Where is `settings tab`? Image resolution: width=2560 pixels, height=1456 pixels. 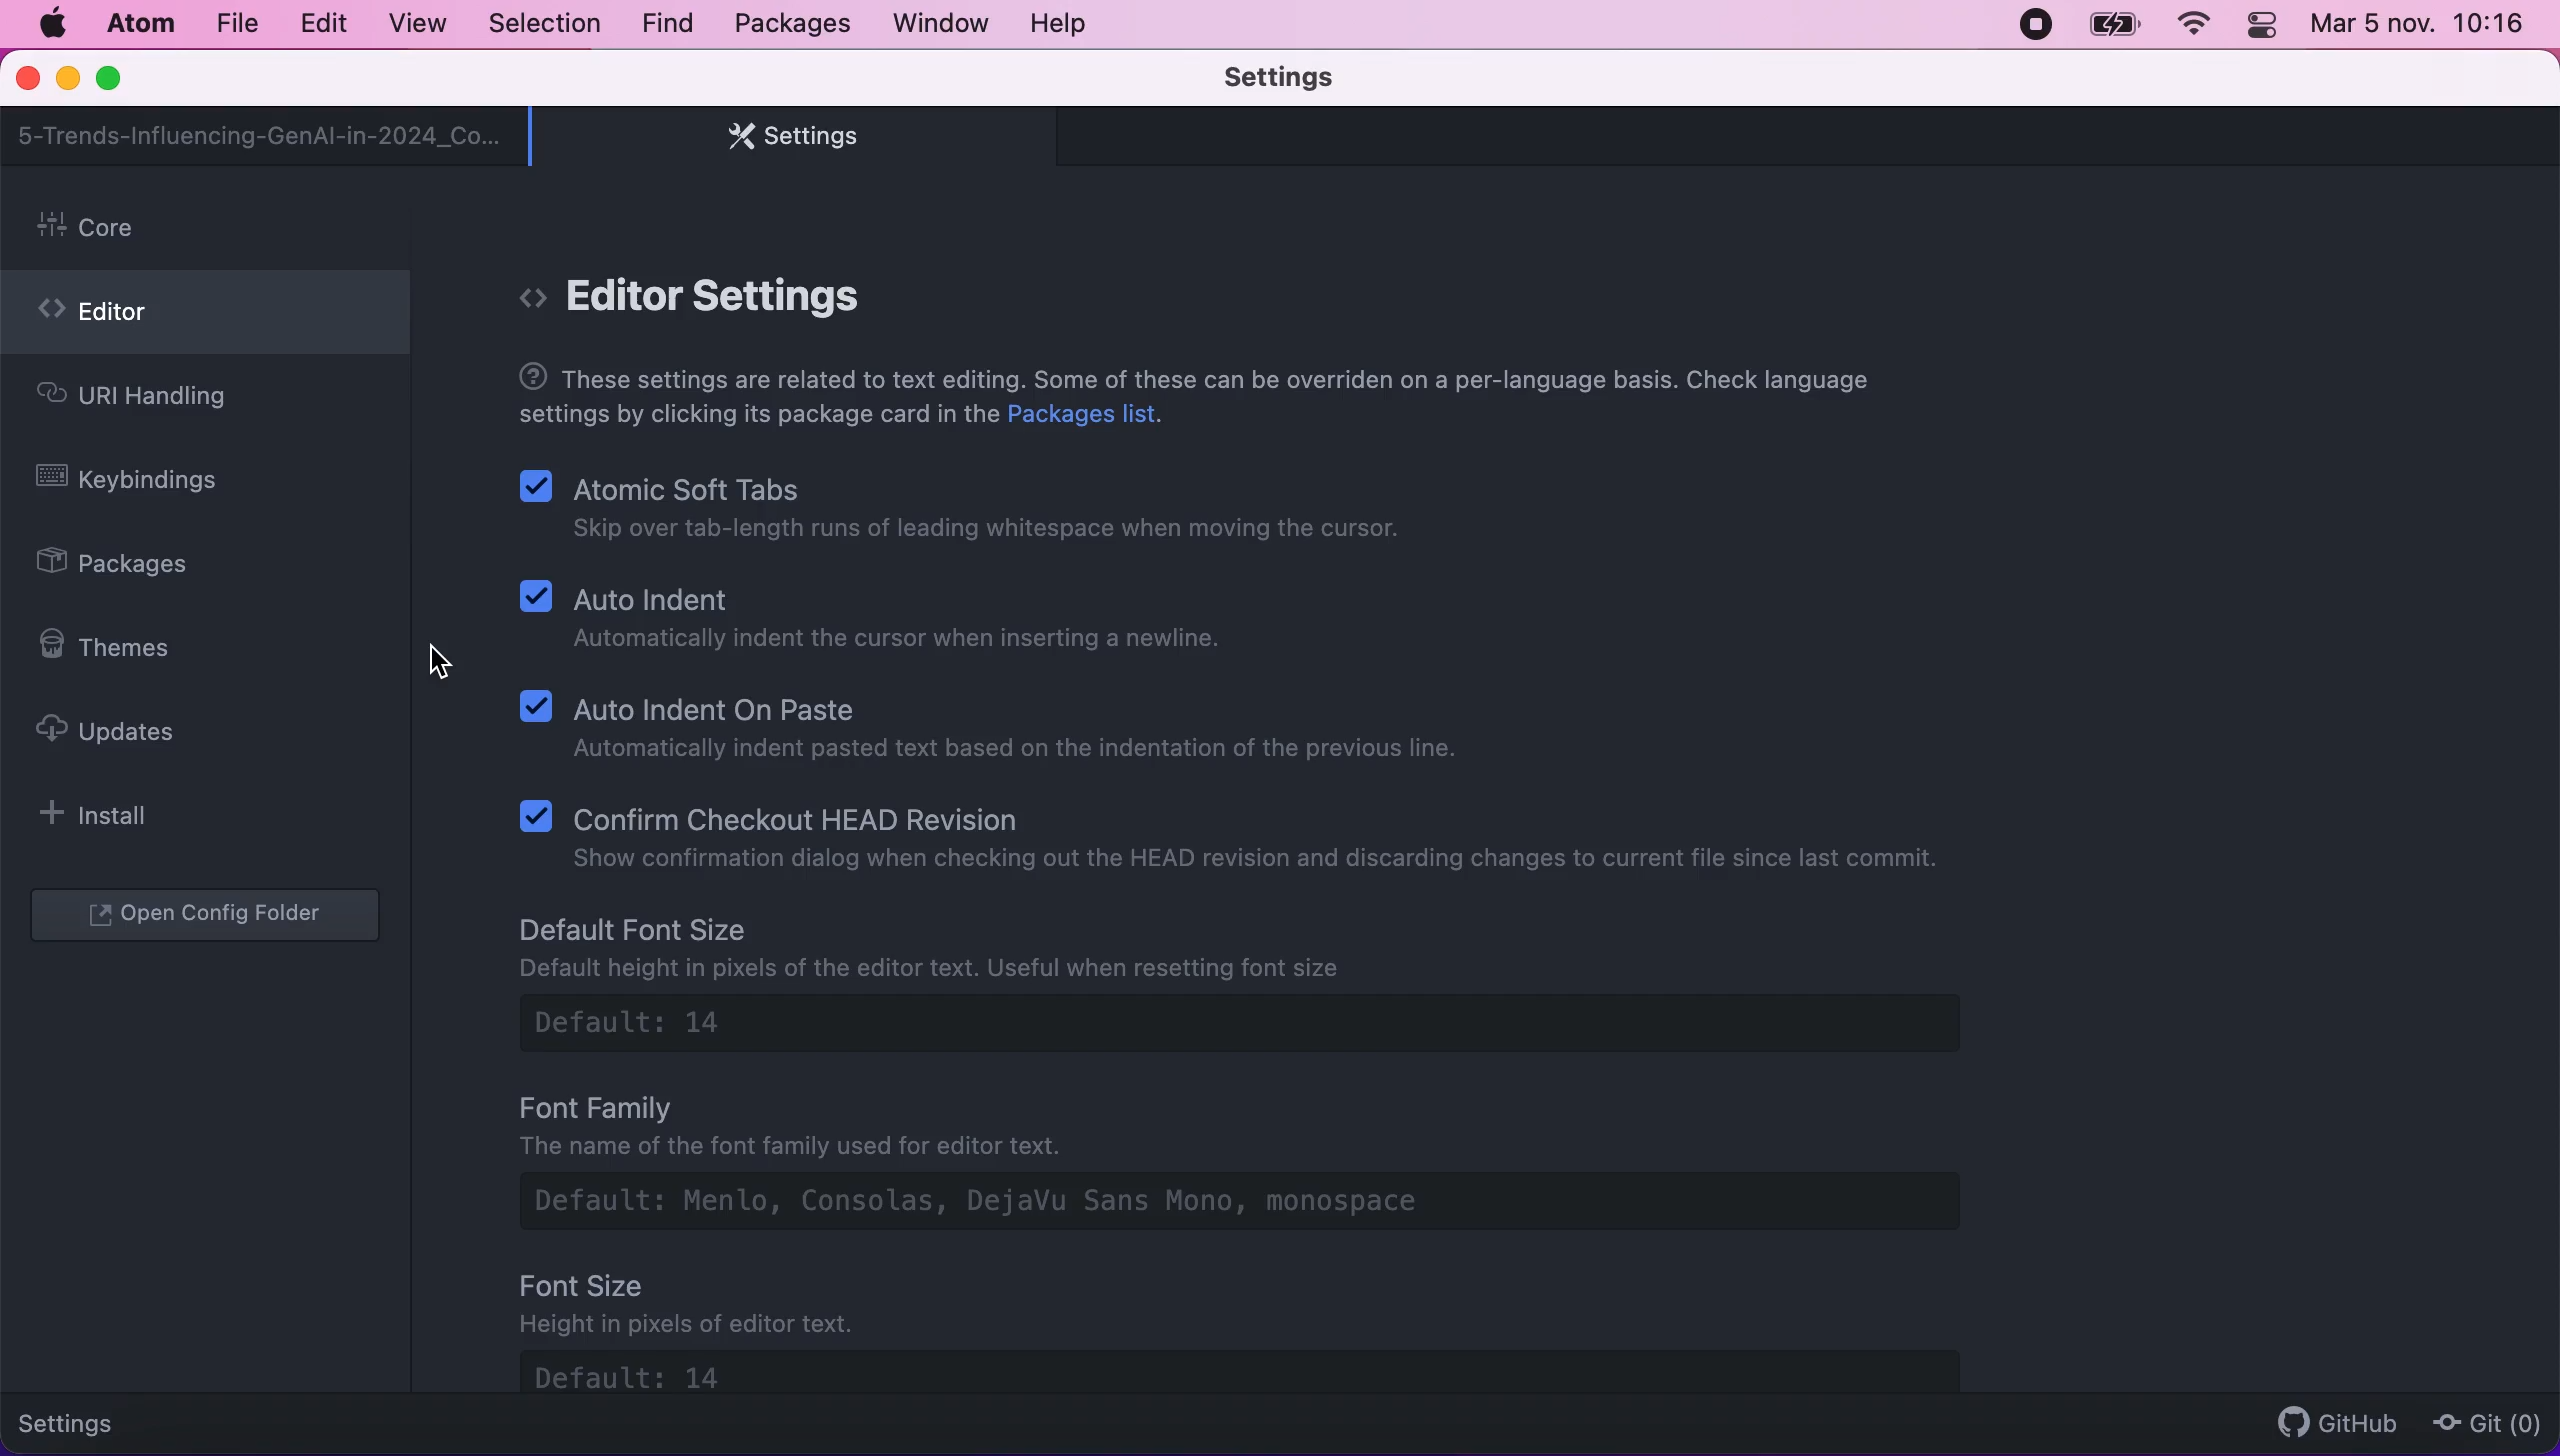
settings tab is located at coordinates (783, 136).